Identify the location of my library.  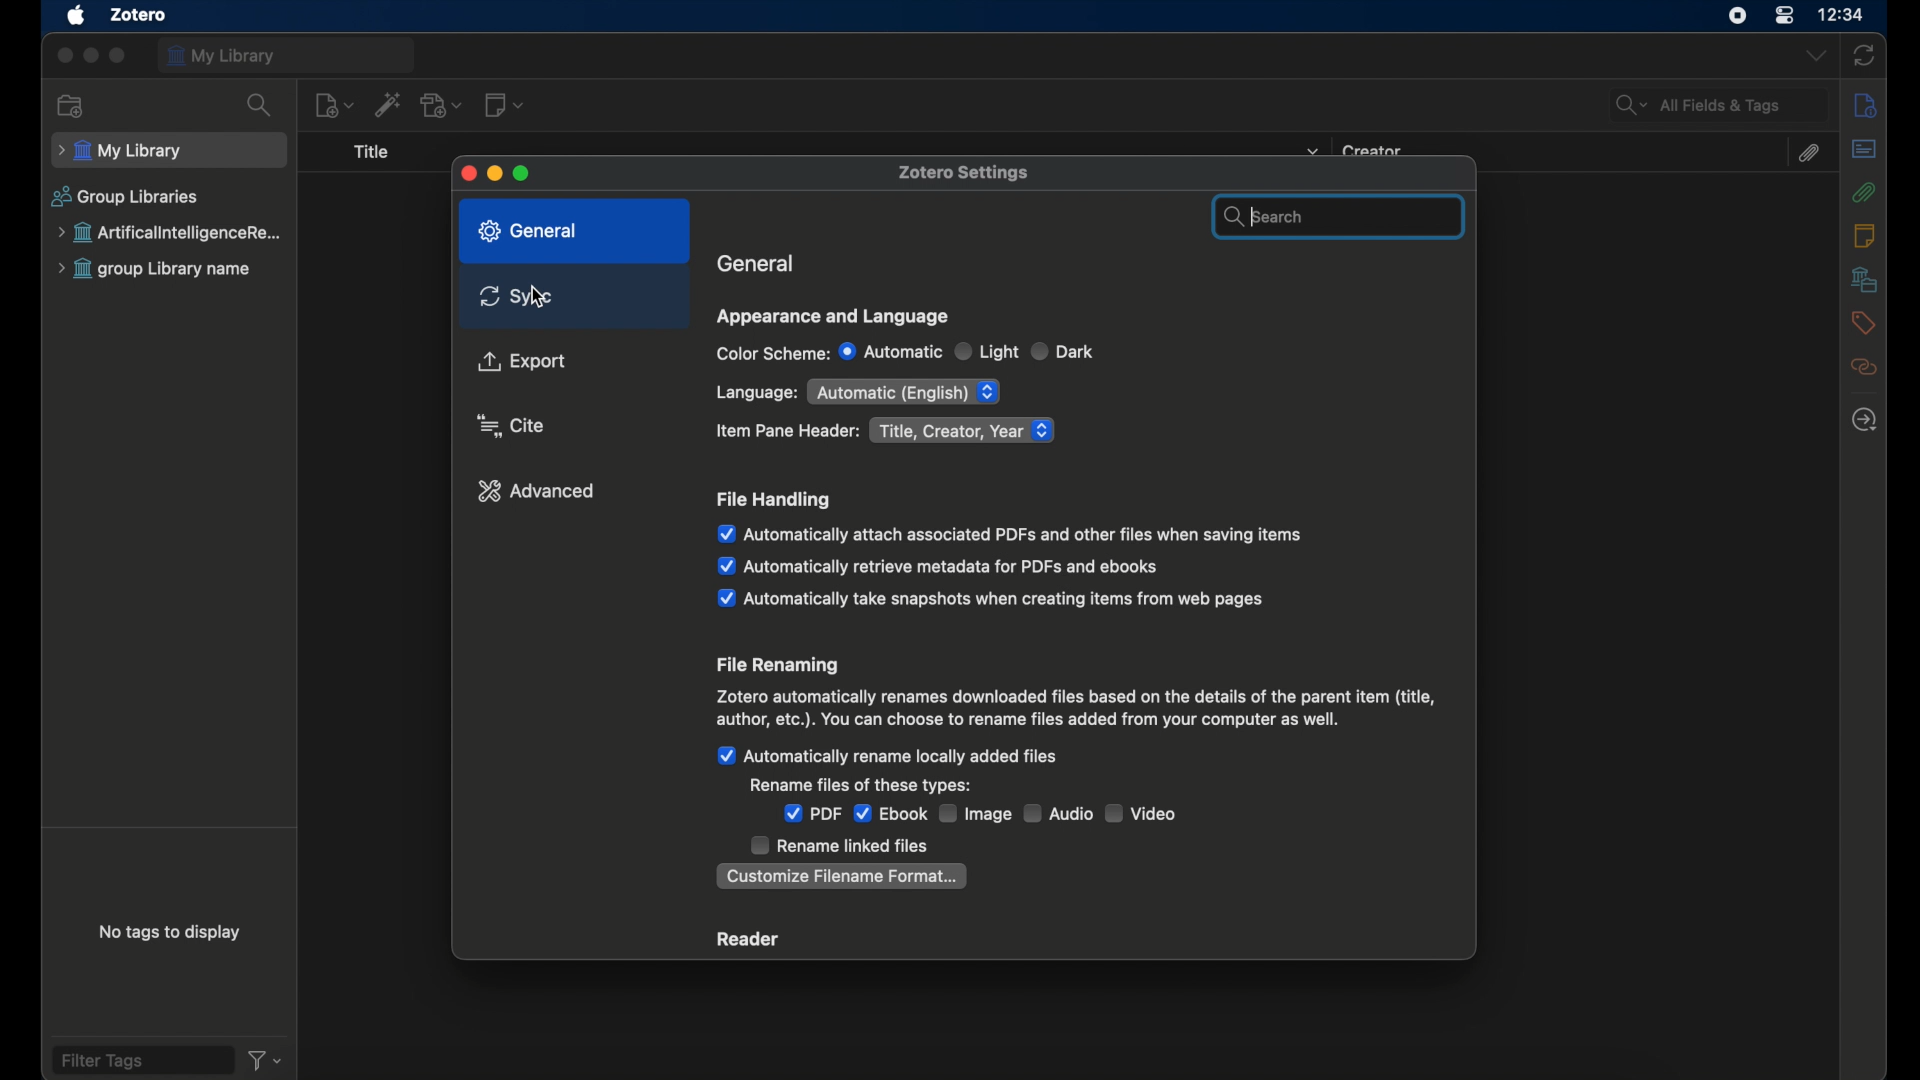
(168, 152).